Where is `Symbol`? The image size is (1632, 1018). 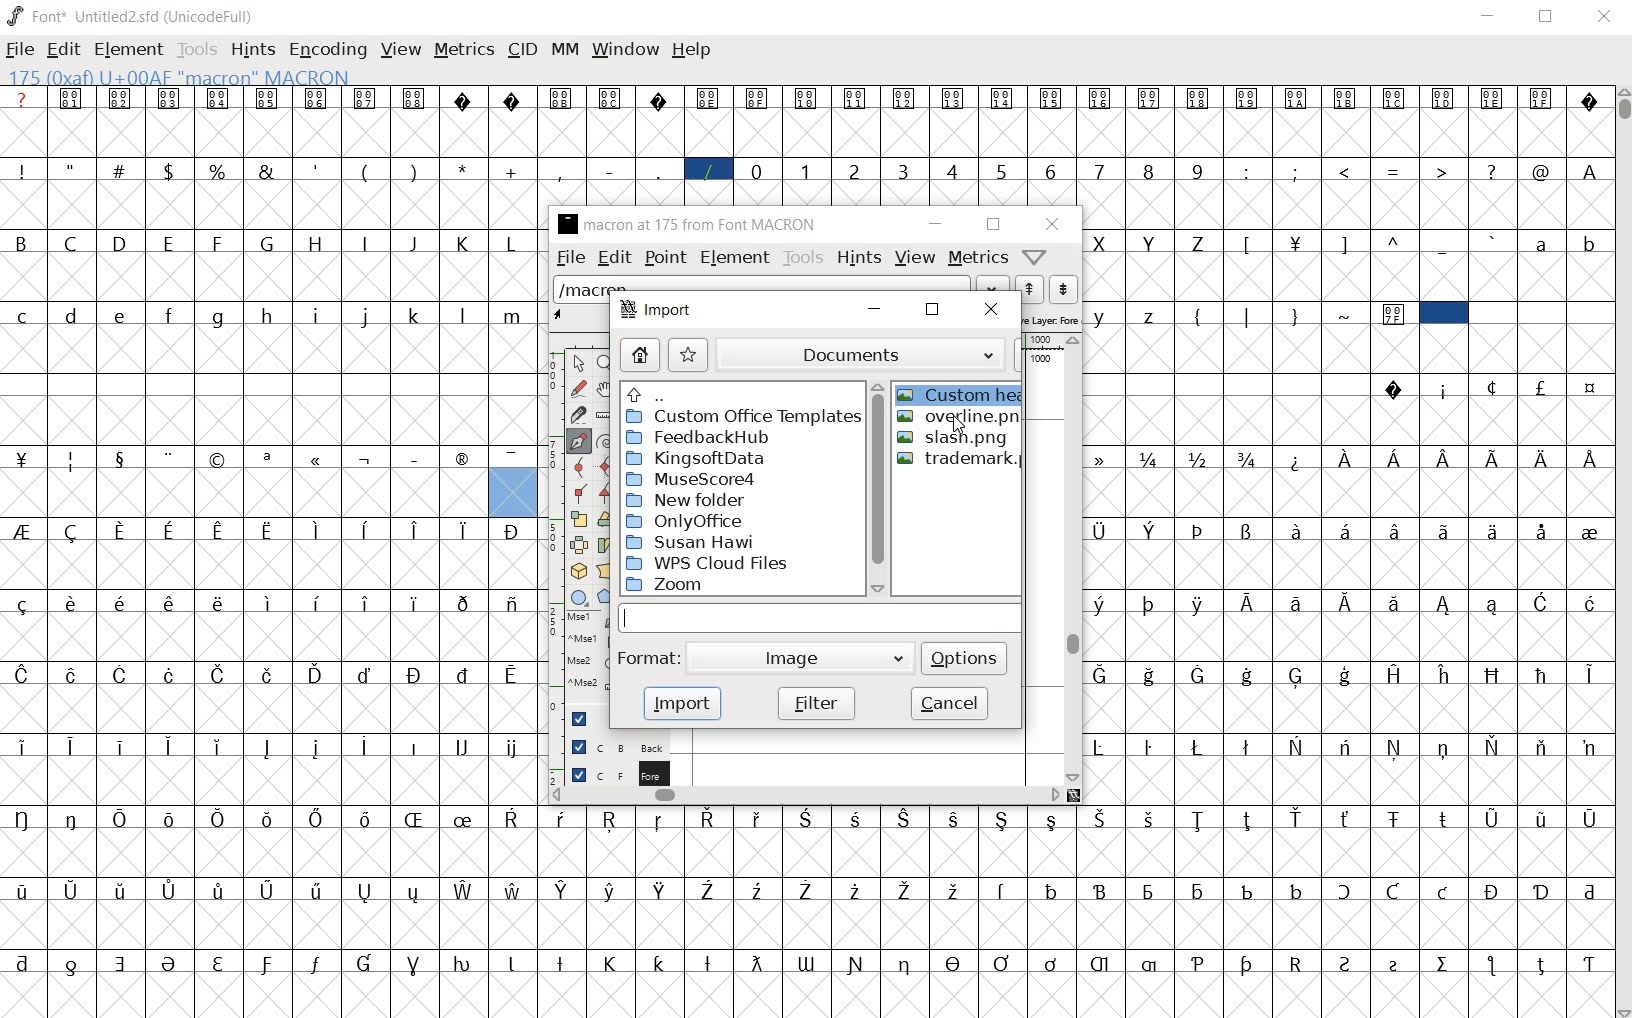 Symbol is located at coordinates (320, 962).